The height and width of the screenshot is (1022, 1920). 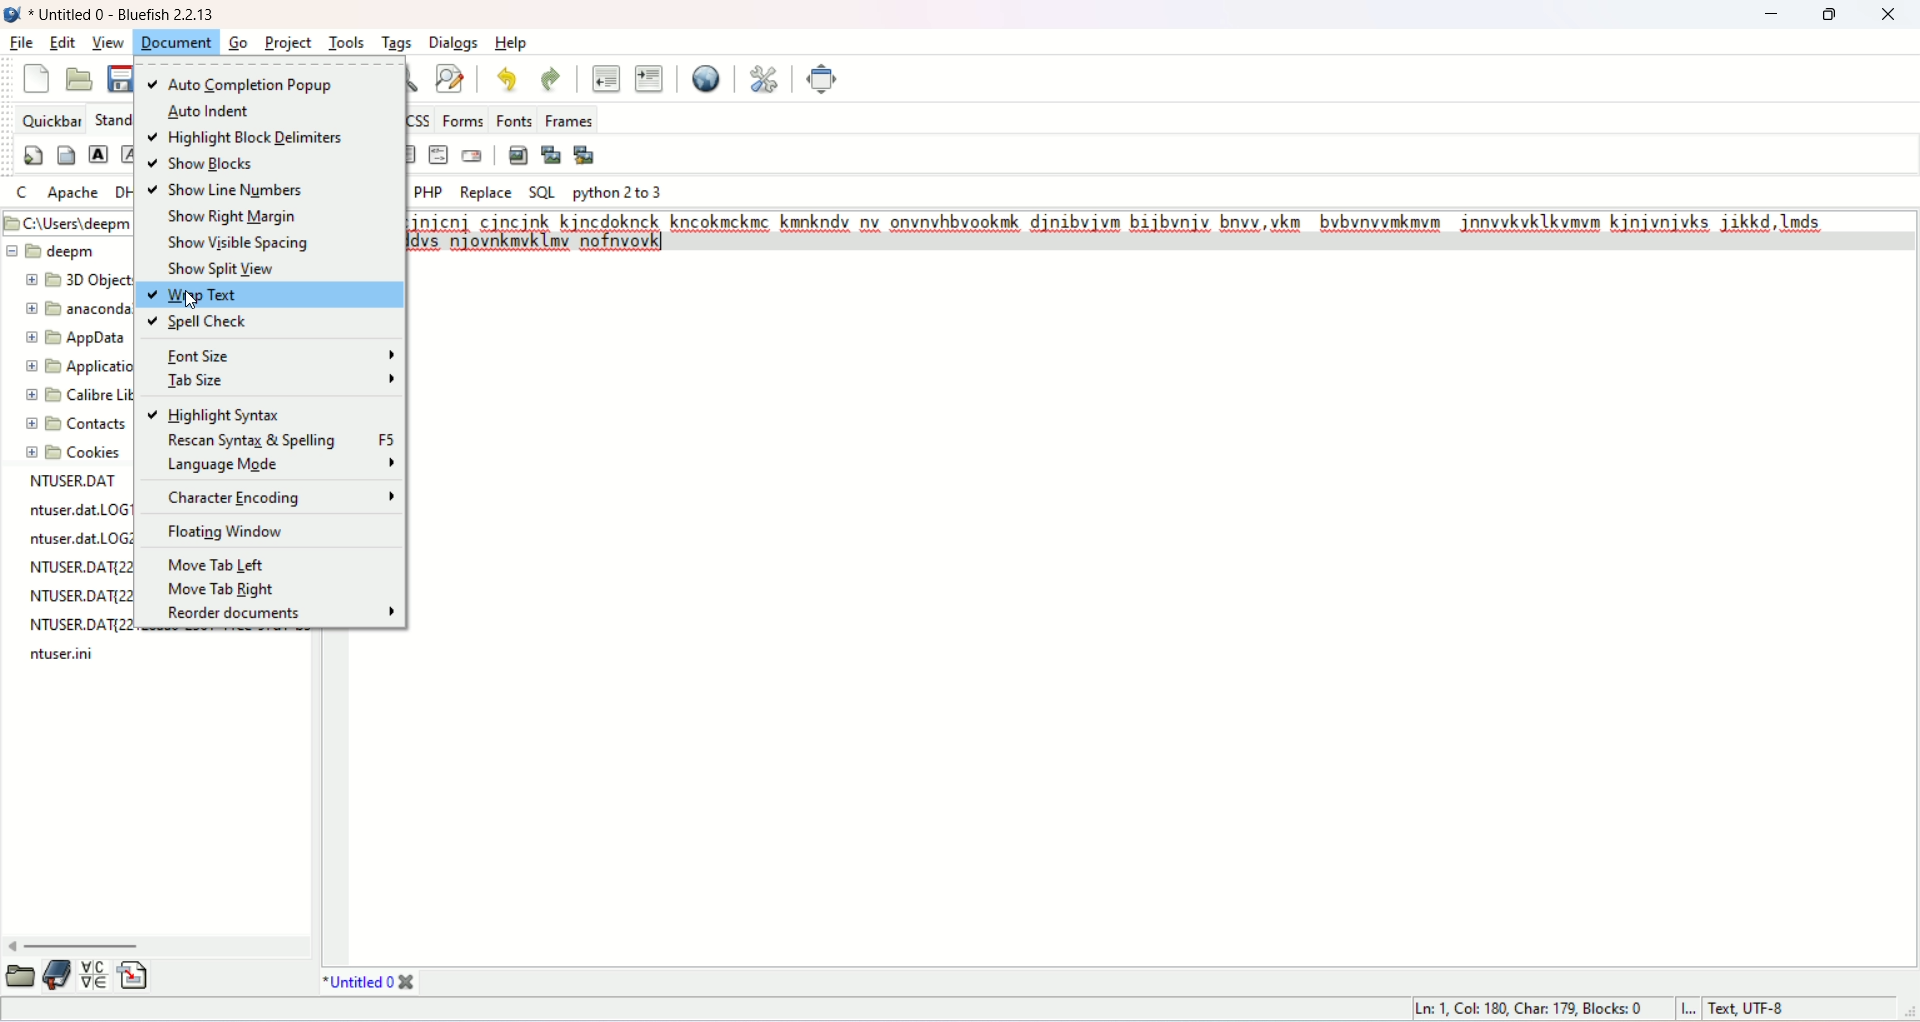 What do you see at coordinates (280, 465) in the screenshot?
I see `language mode` at bounding box center [280, 465].